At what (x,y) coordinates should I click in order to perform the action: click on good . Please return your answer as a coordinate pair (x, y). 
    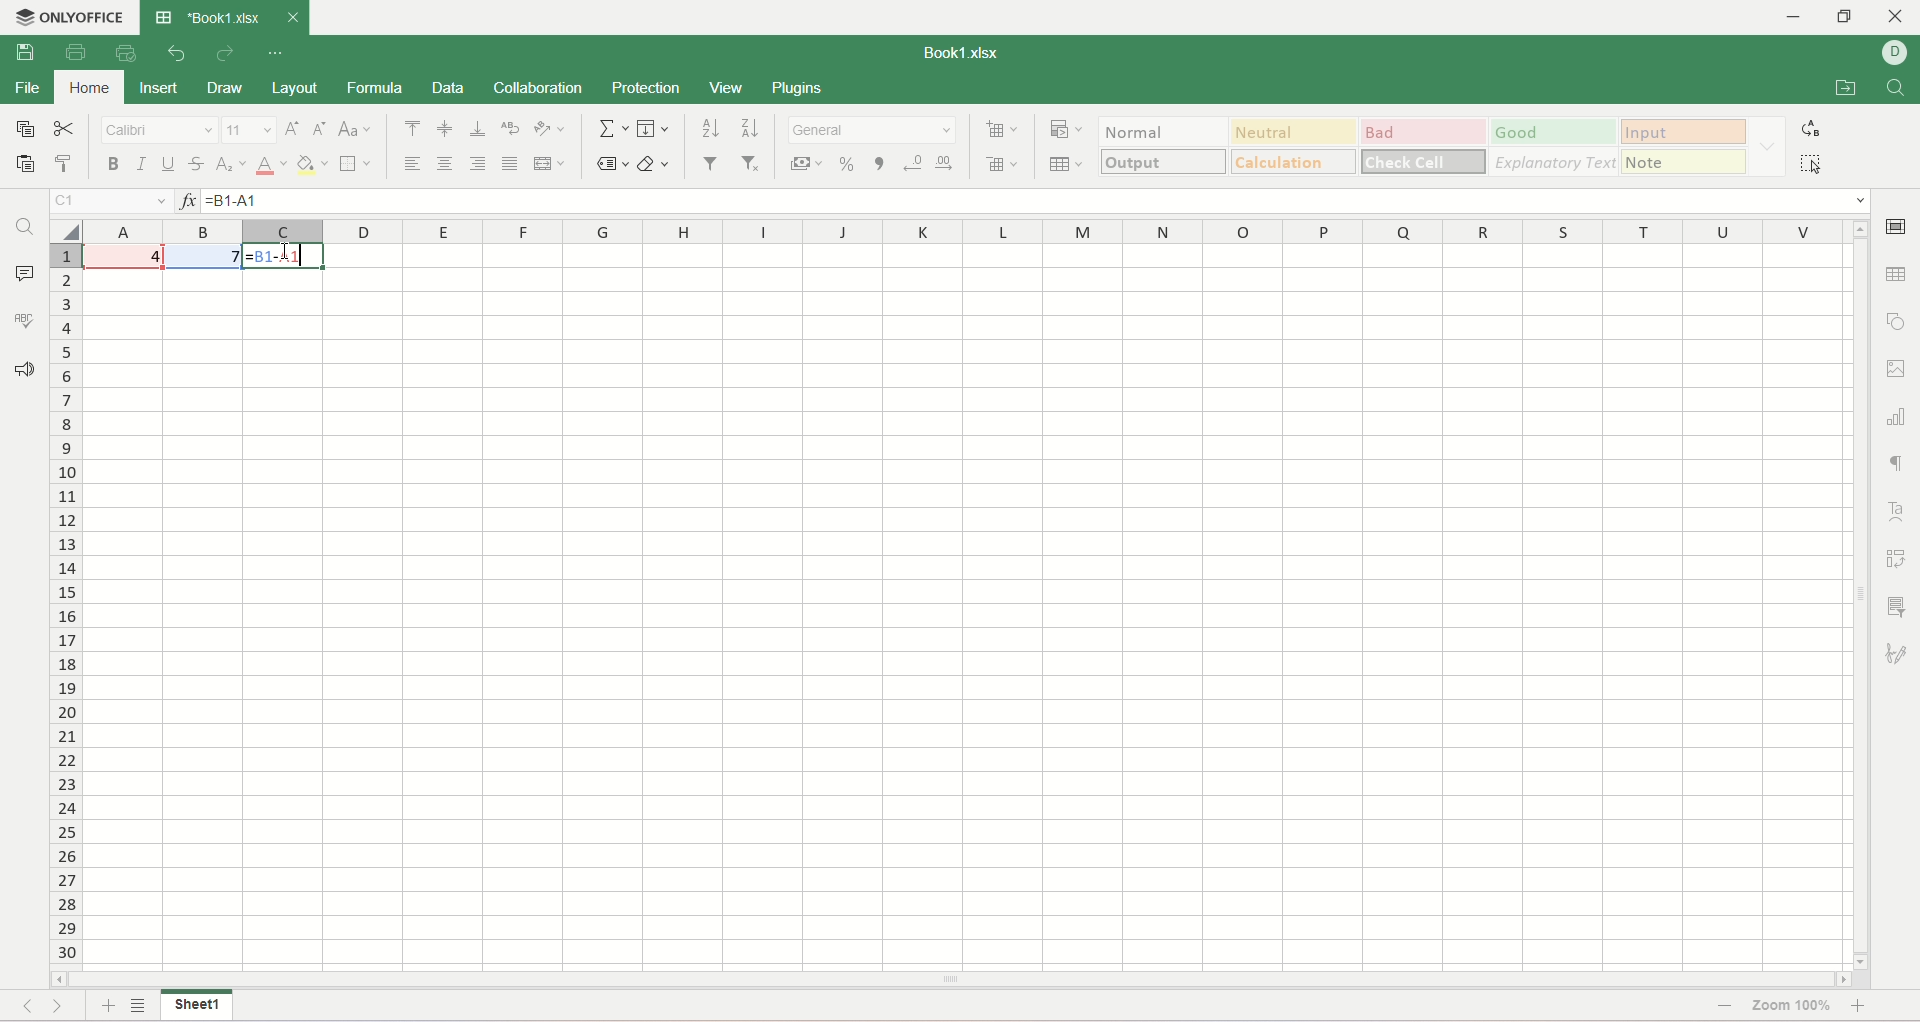
    Looking at the image, I should click on (1556, 132).